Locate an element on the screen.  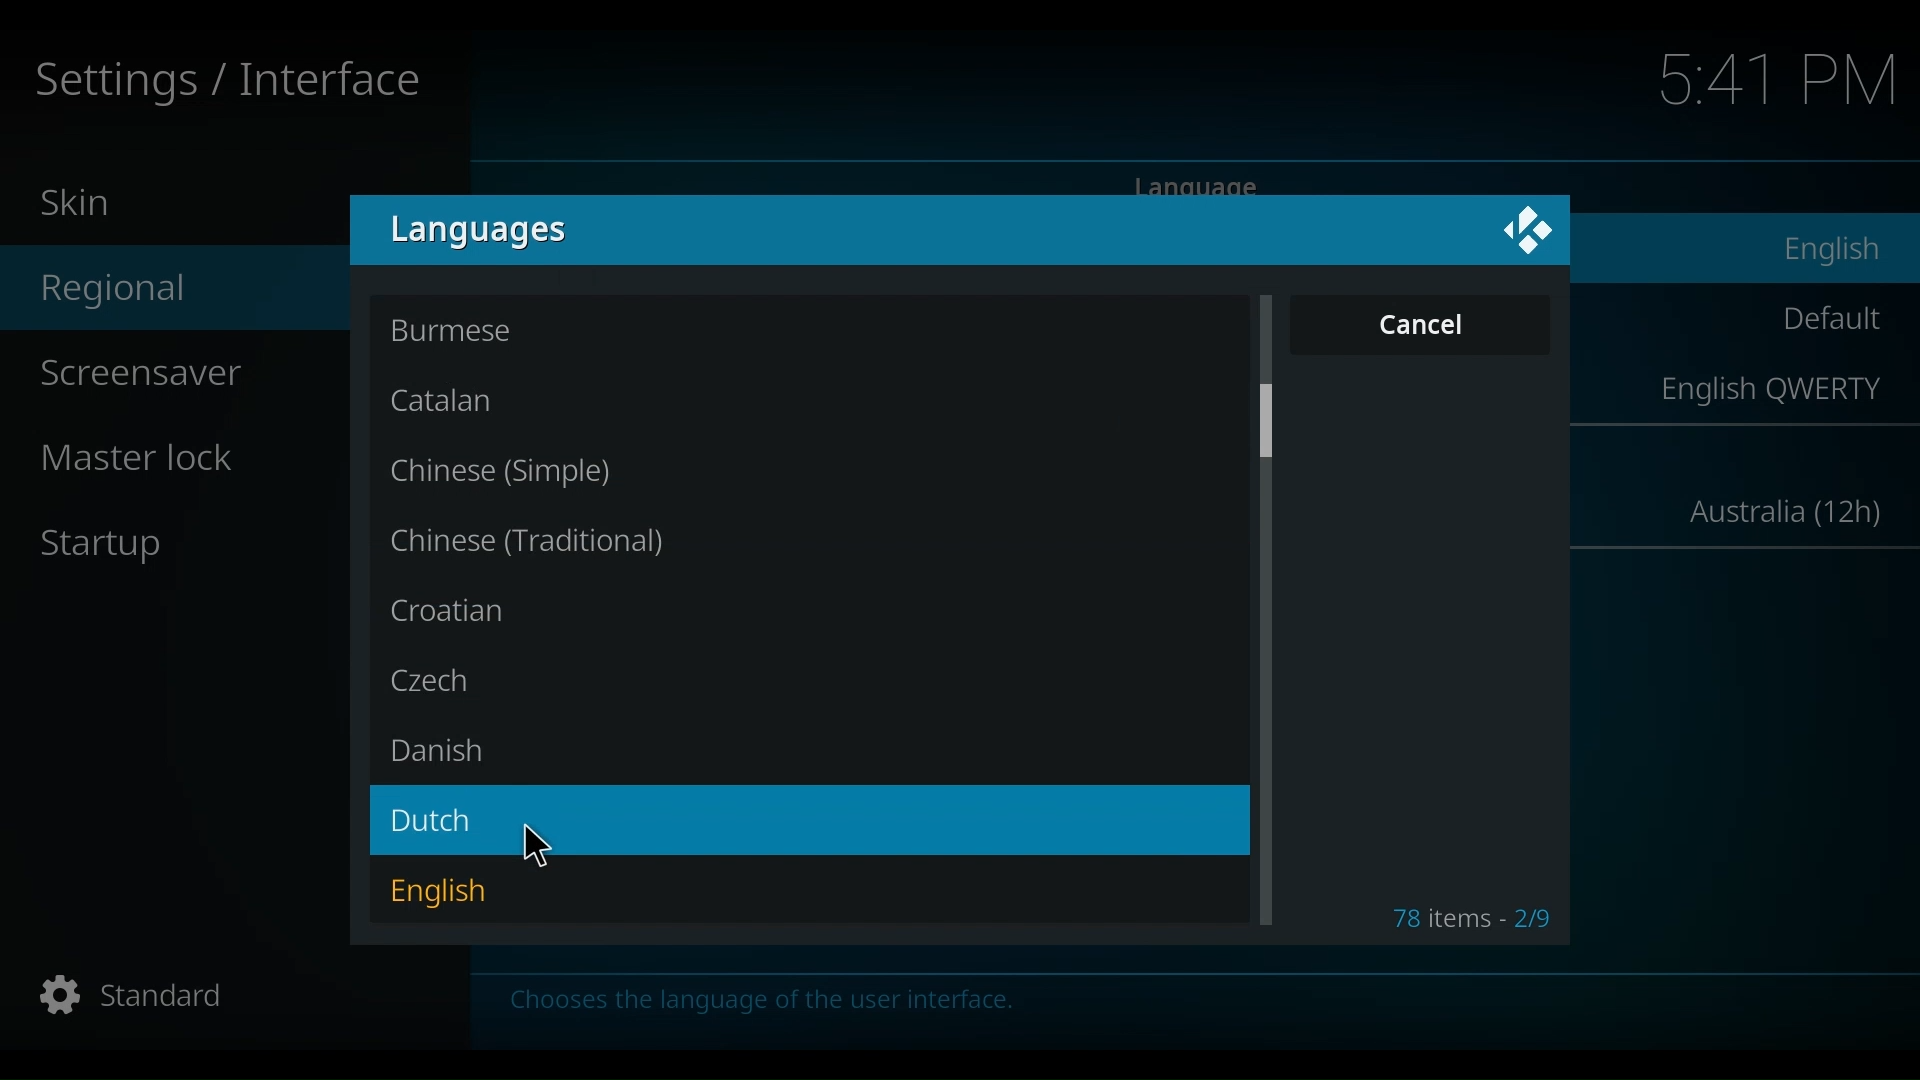
Croatian is located at coordinates (455, 609).